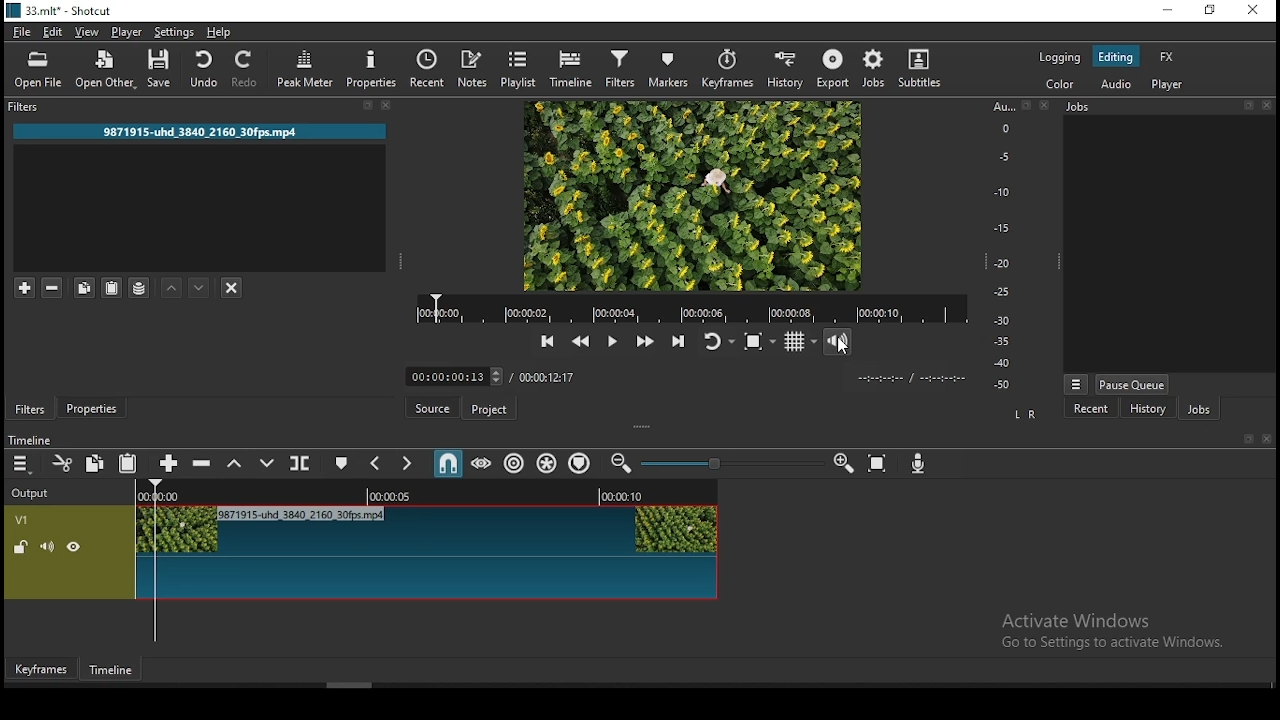 Image resolution: width=1280 pixels, height=720 pixels. What do you see at coordinates (170, 464) in the screenshot?
I see `append` at bounding box center [170, 464].